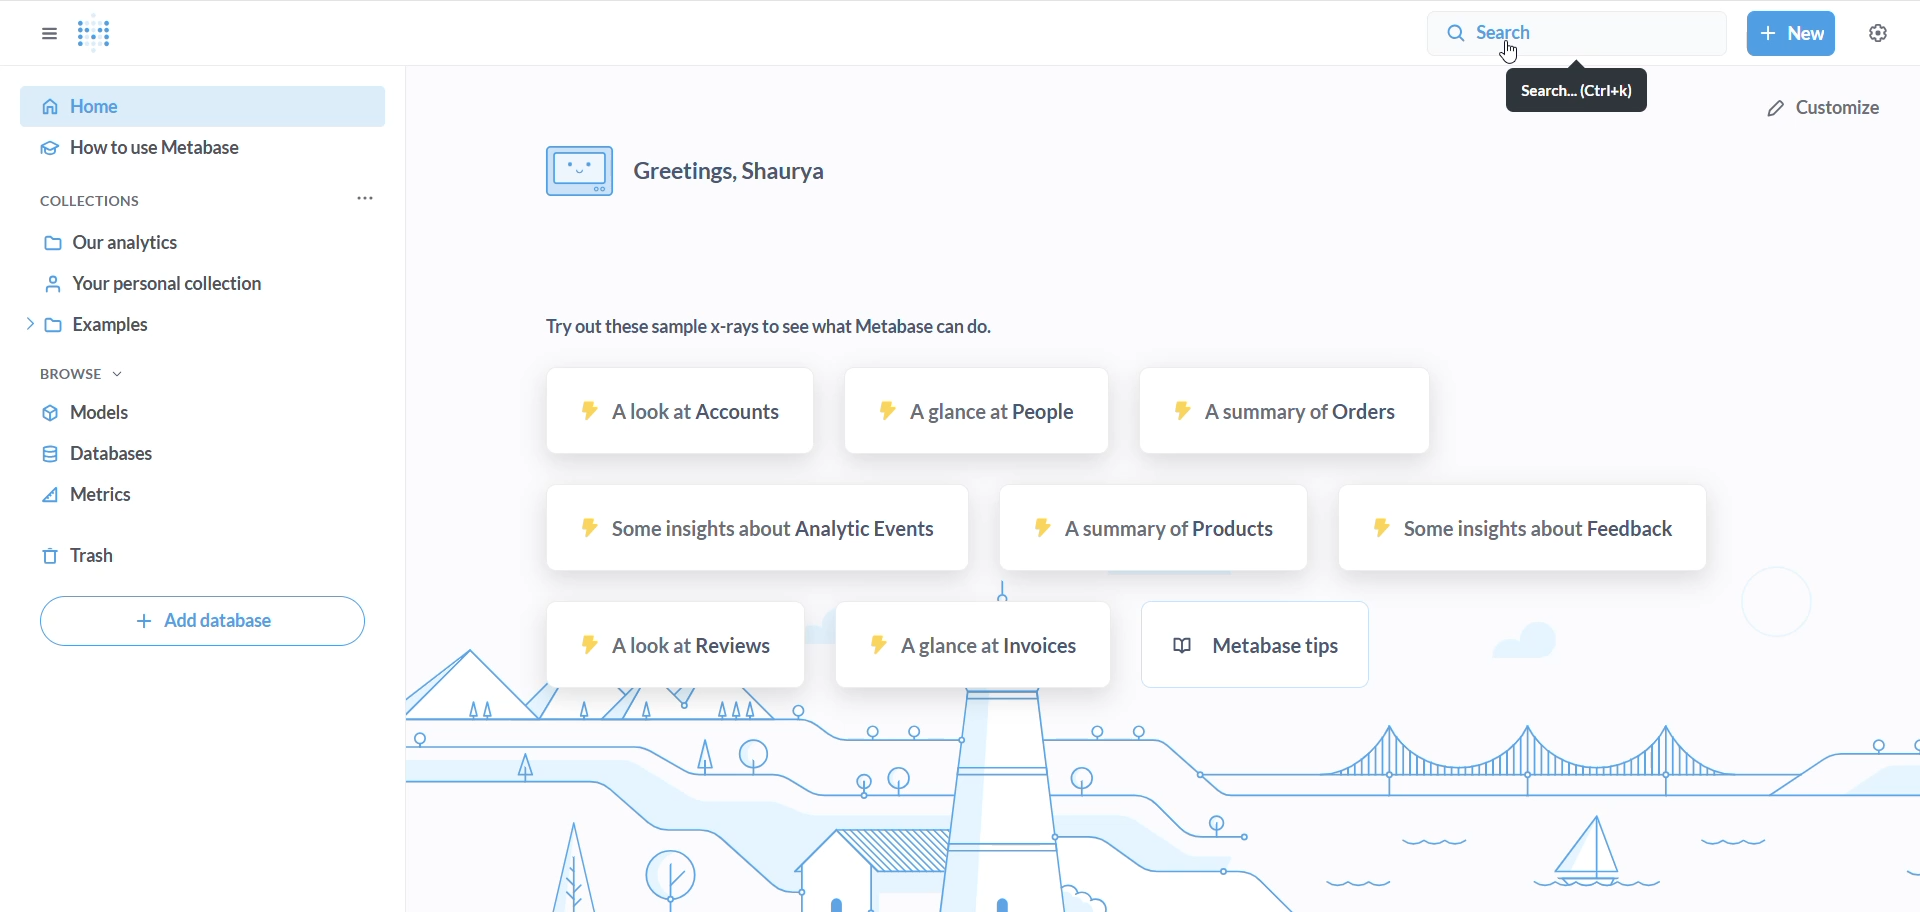 This screenshot has width=1920, height=912. Describe the element at coordinates (761, 179) in the screenshot. I see `greeting messages` at that location.